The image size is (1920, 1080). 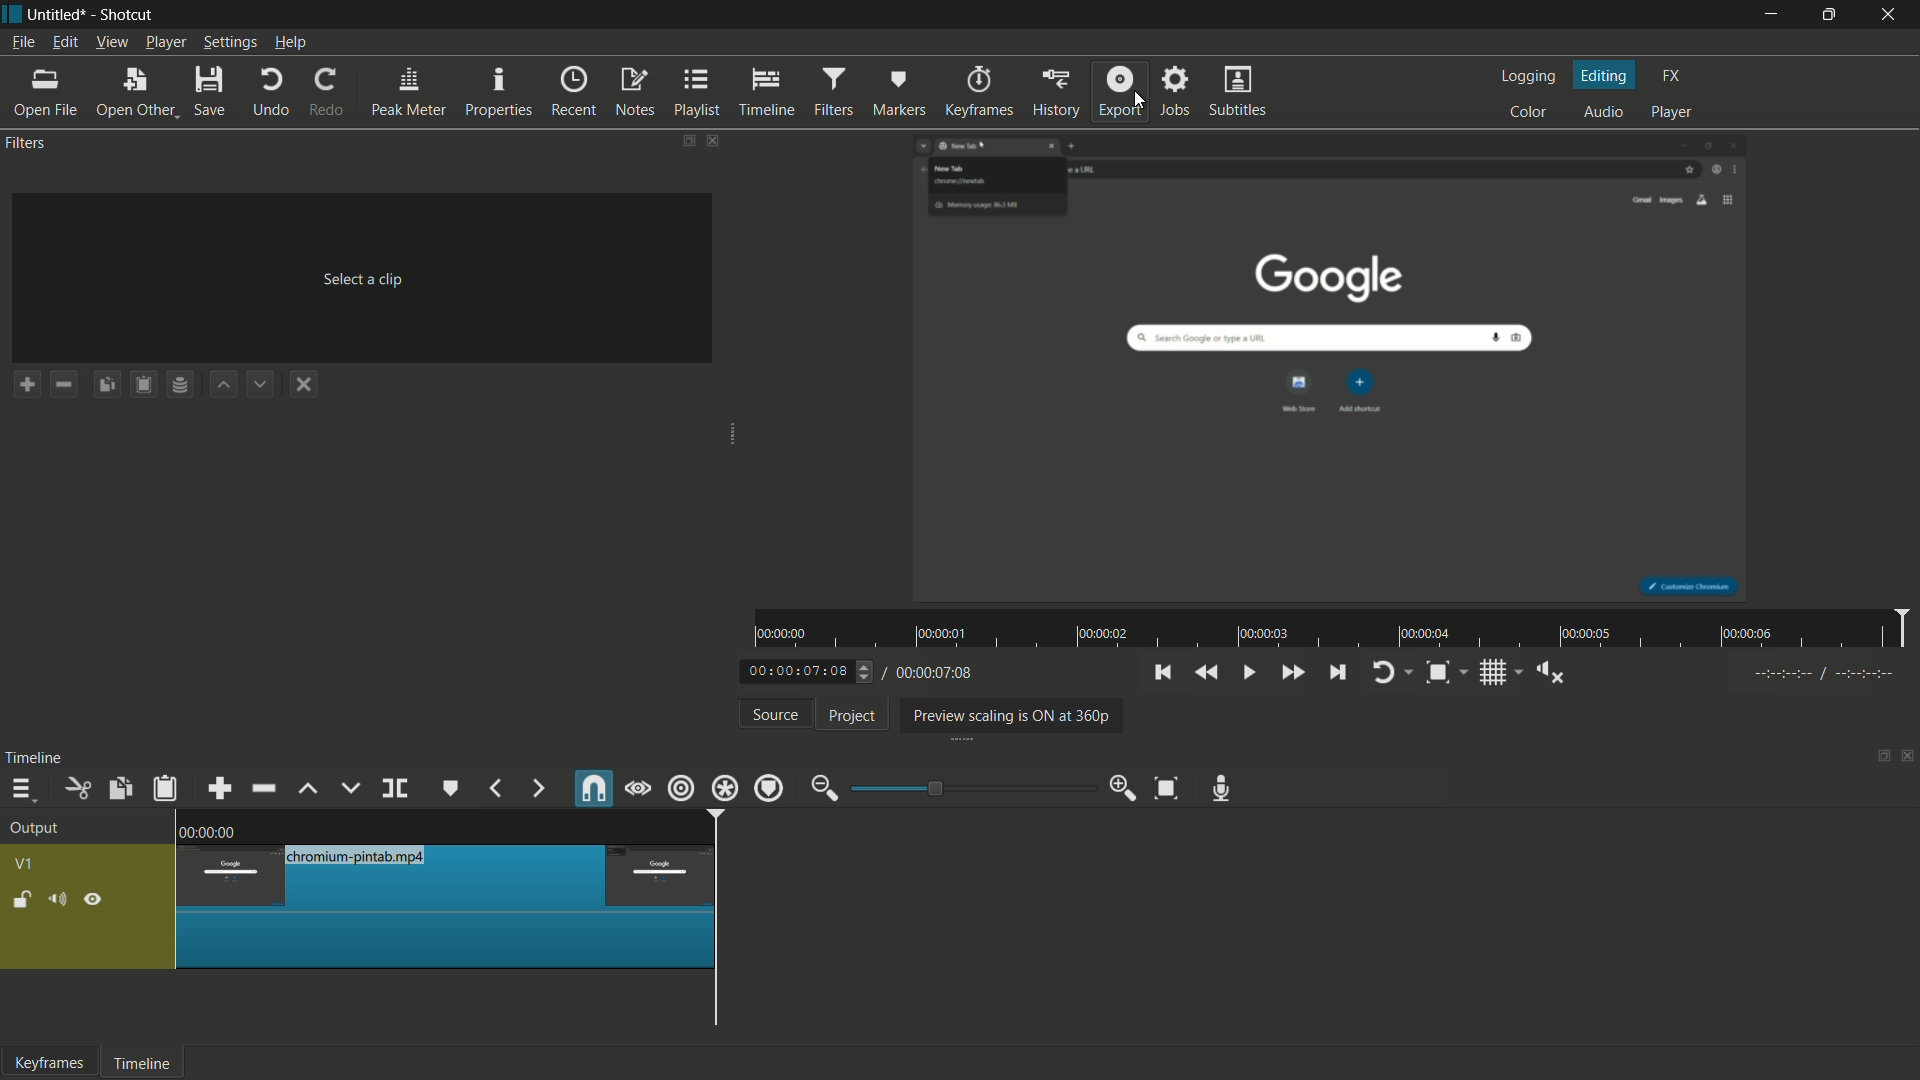 What do you see at coordinates (224, 385) in the screenshot?
I see `move filter up` at bounding box center [224, 385].